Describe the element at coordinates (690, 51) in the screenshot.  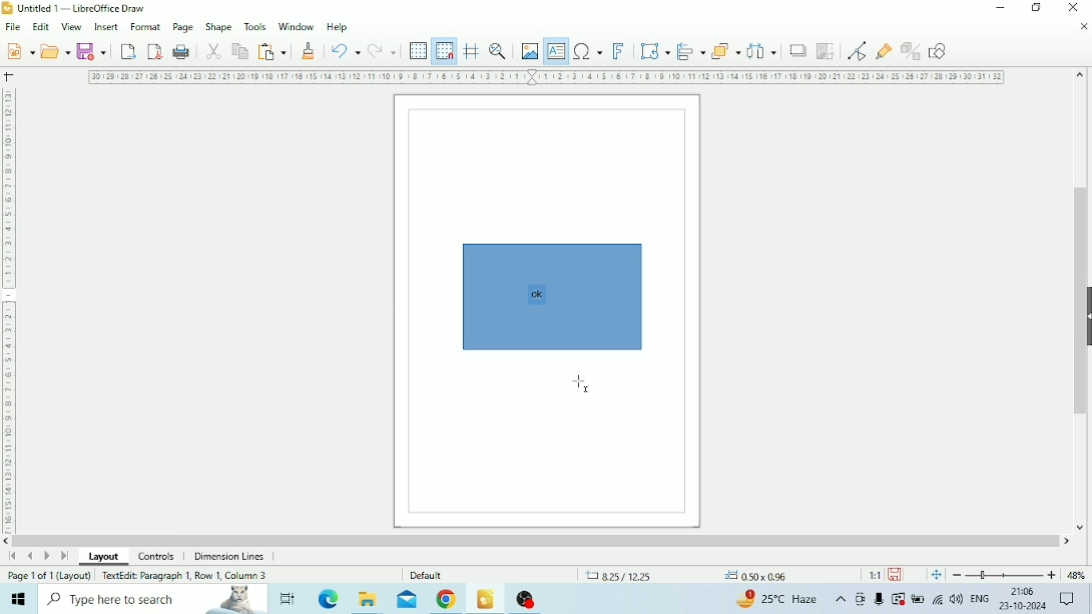
I see `Align objects` at that location.